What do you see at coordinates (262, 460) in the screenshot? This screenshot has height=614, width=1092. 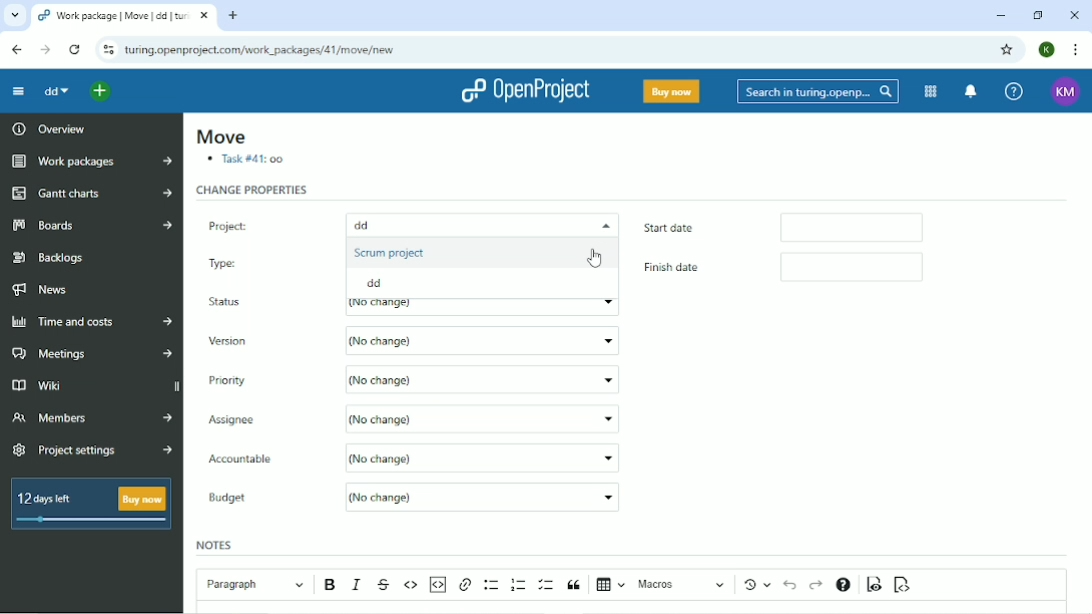 I see `Accountable` at bounding box center [262, 460].